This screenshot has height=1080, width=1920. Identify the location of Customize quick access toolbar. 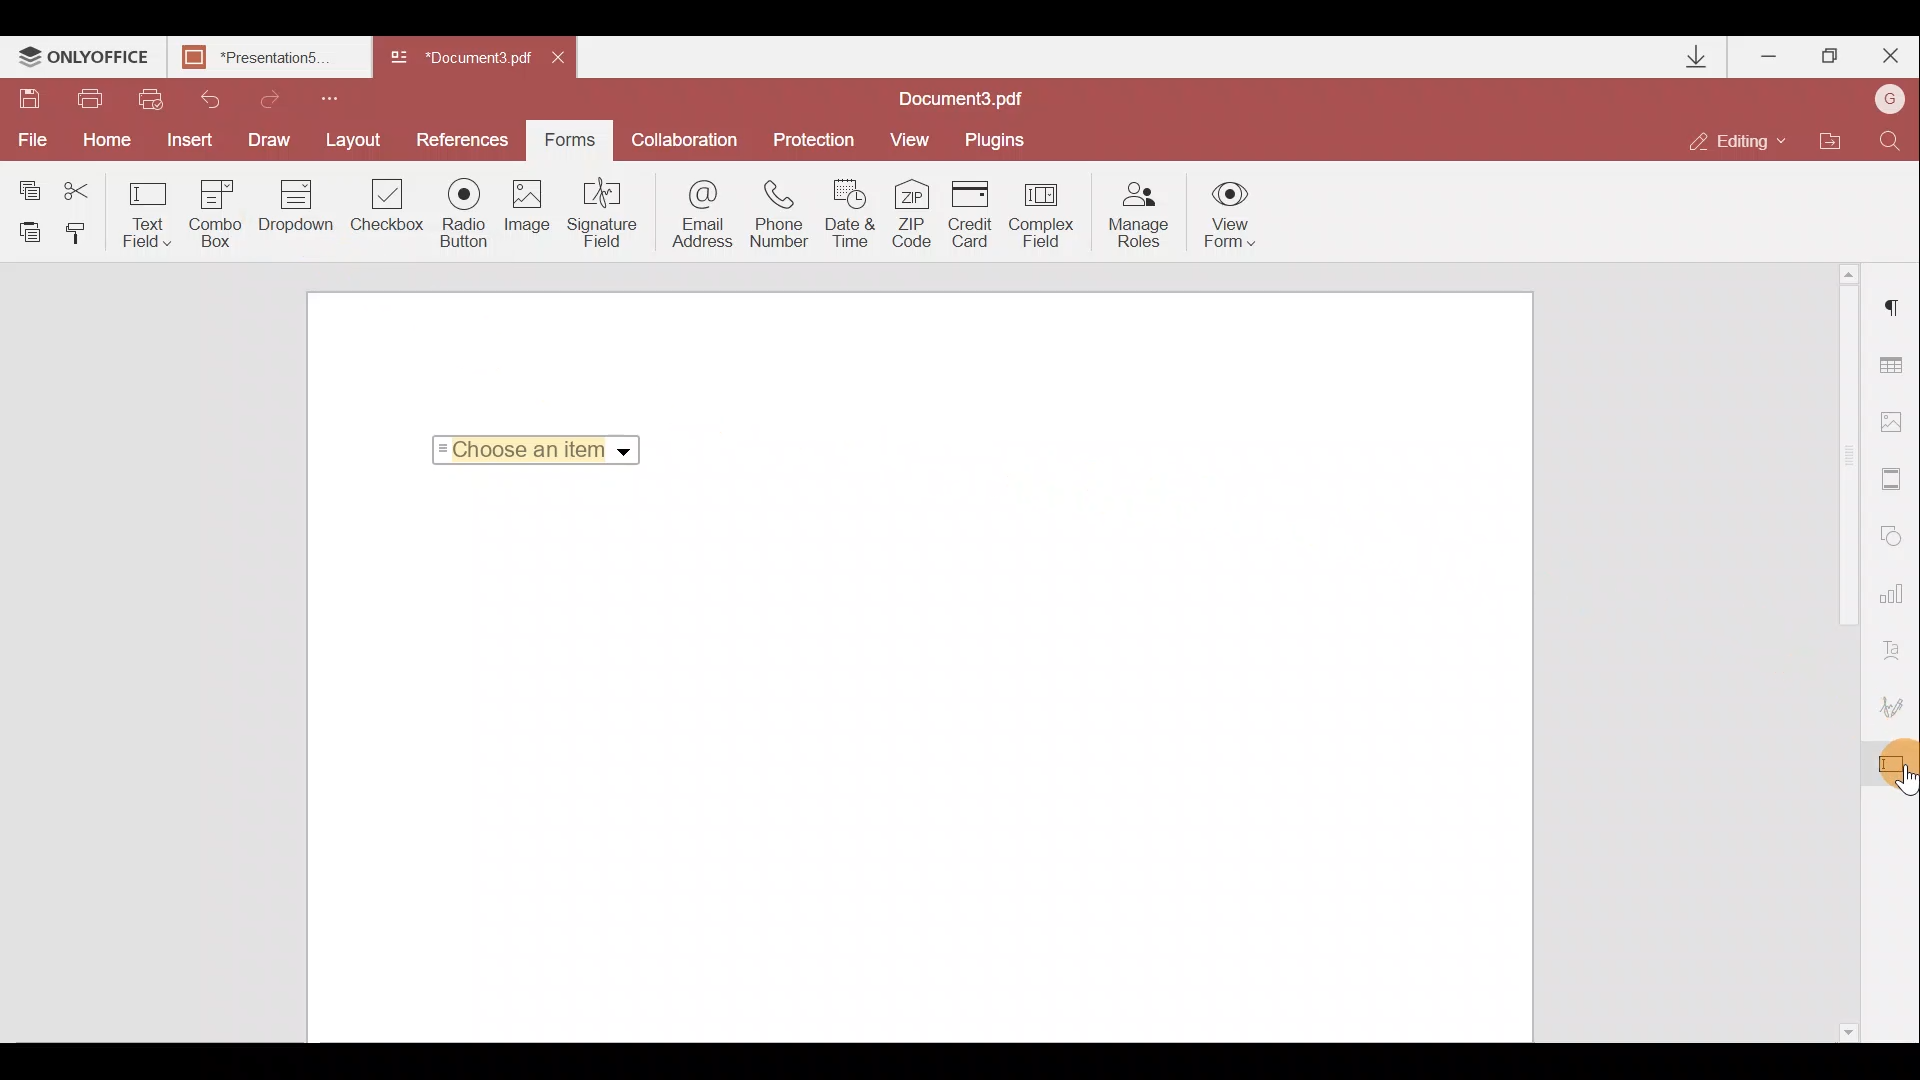
(337, 98).